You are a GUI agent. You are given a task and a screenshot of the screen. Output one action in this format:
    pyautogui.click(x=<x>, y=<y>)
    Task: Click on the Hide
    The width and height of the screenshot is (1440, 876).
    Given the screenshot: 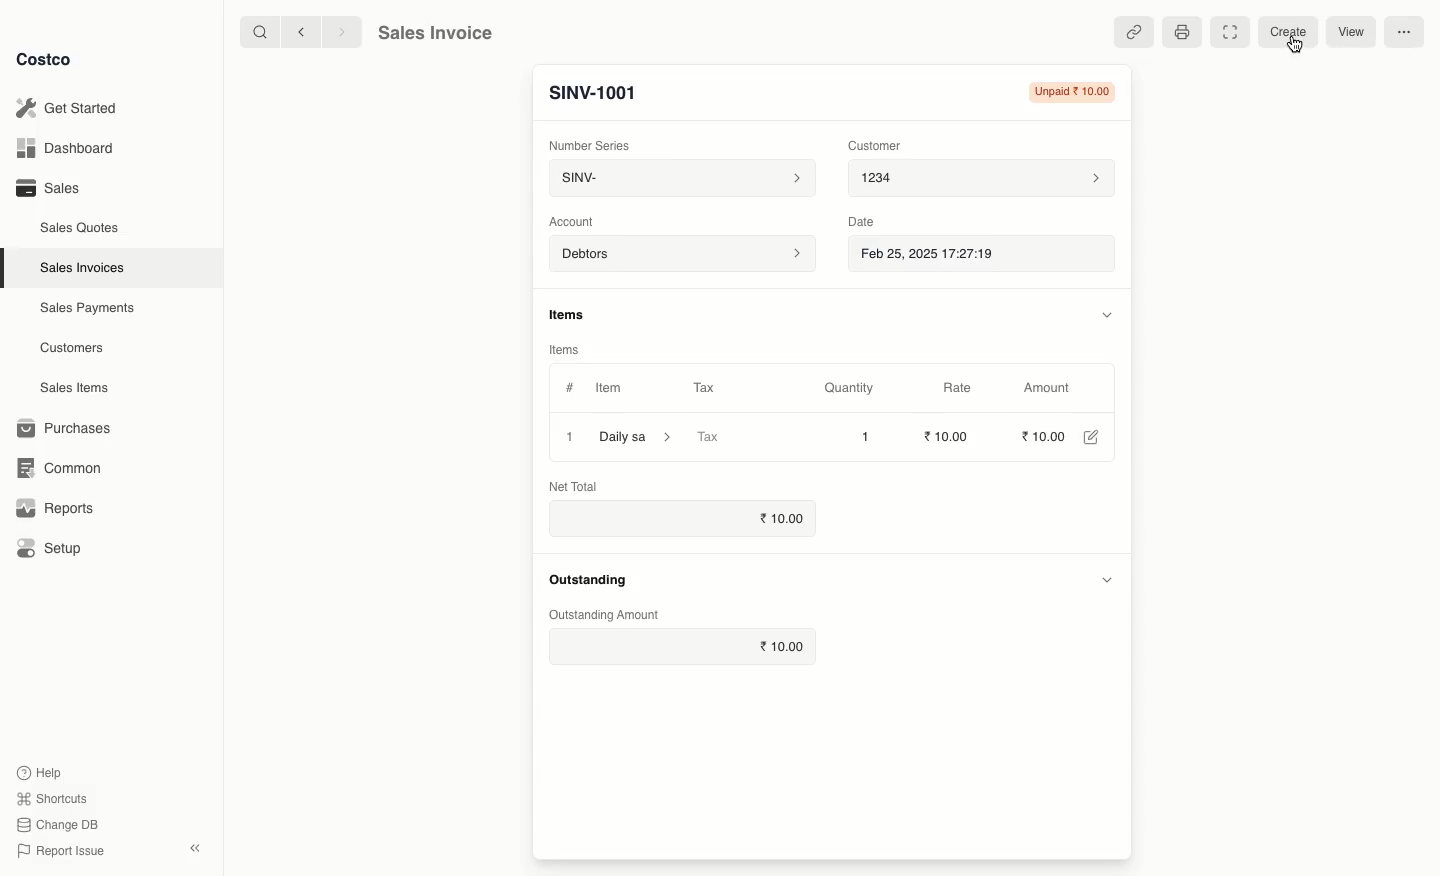 What is the action you would take?
    pyautogui.click(x=1105, y=314)
    